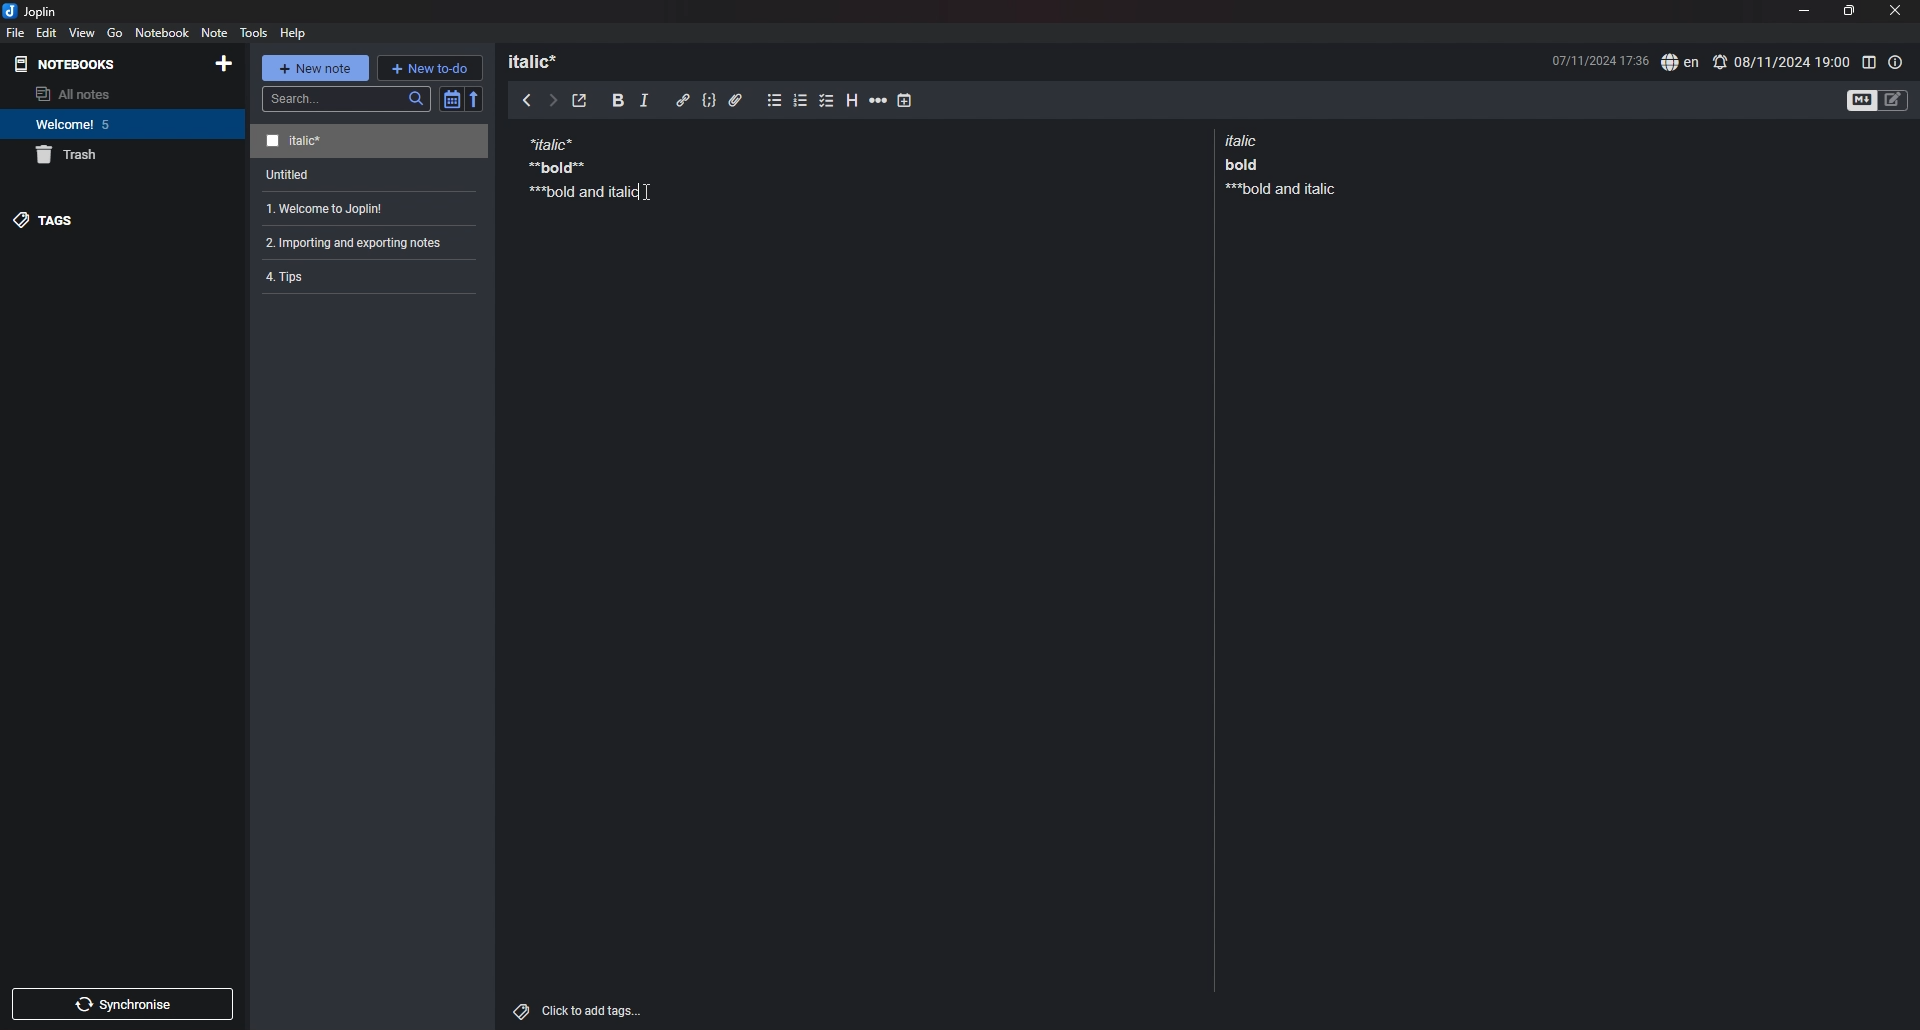 The height and width of the screenshot is (1030, 1920). What do you see at coordinates (1276, 164) in the screenshot?
I see `note` at bounding box center [1276, 164].